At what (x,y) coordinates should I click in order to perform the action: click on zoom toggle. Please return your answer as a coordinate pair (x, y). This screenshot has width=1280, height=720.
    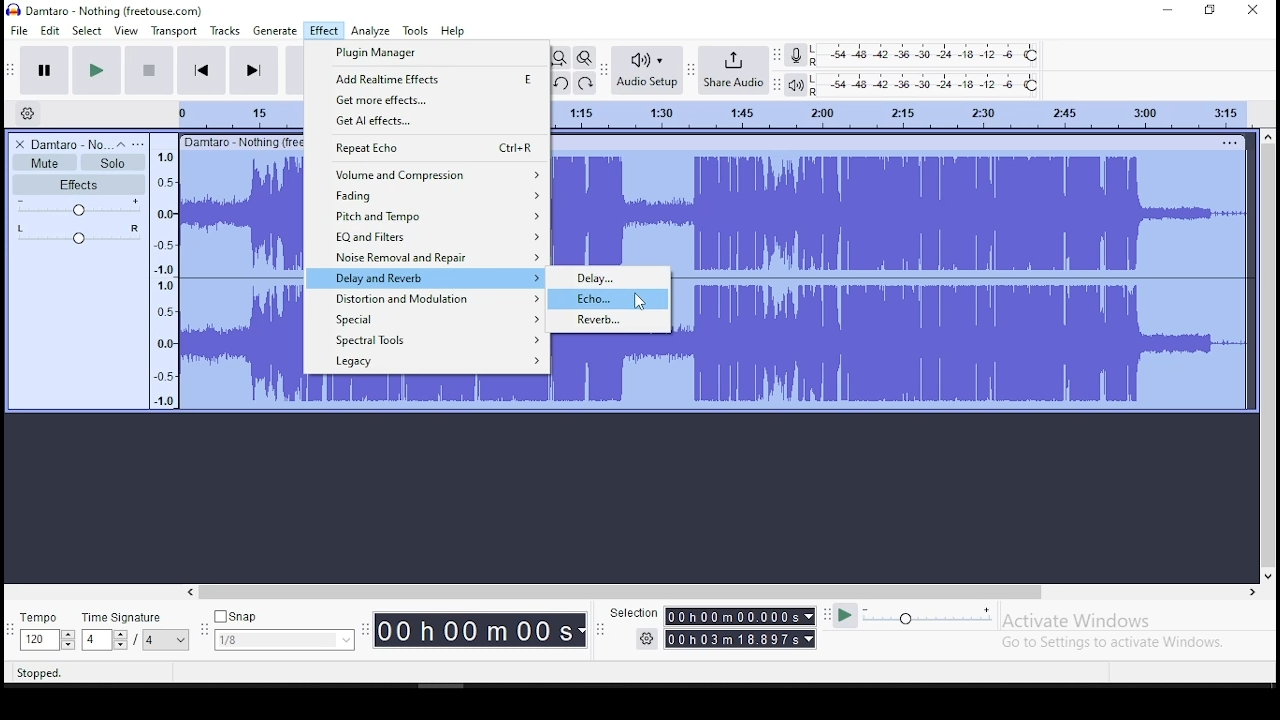
    Looking at the image, I should click on (584, 58).